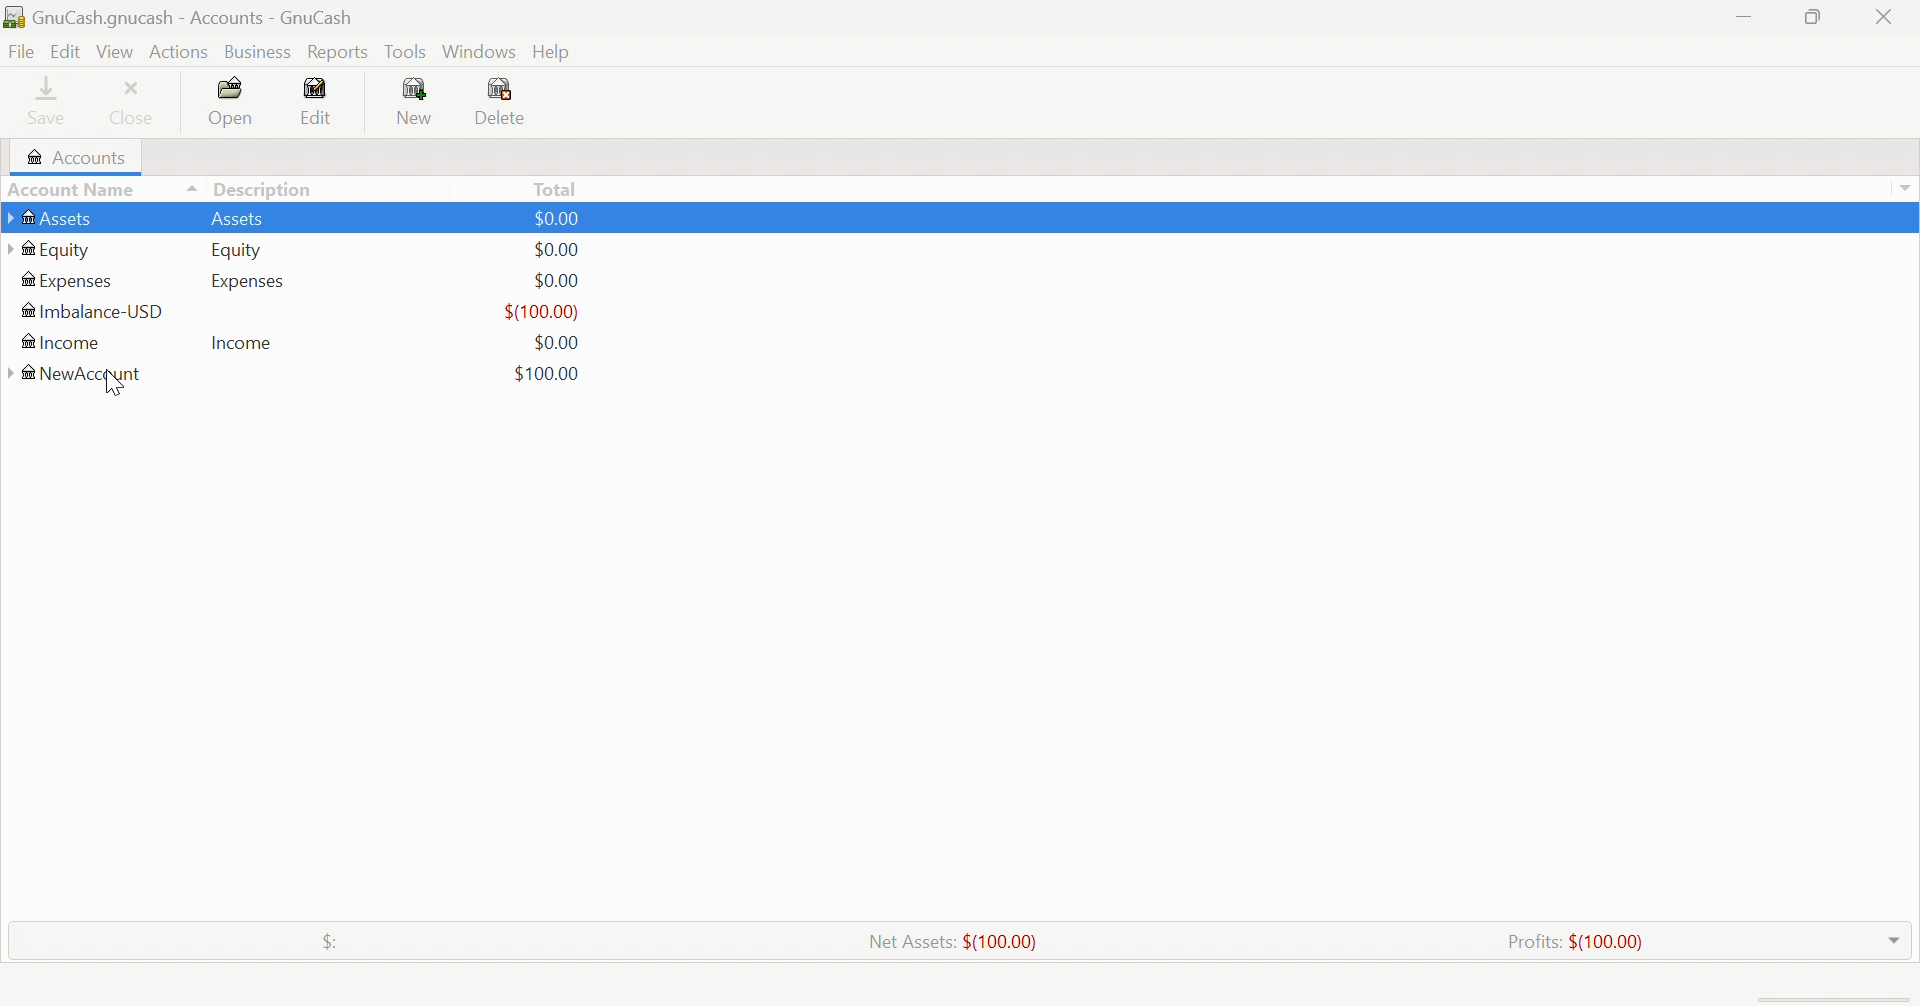 This screenshot has width=1920, height=1006. Describe the element at coordinates (502, 104) in the screenshot. I see `Delete` at that location.